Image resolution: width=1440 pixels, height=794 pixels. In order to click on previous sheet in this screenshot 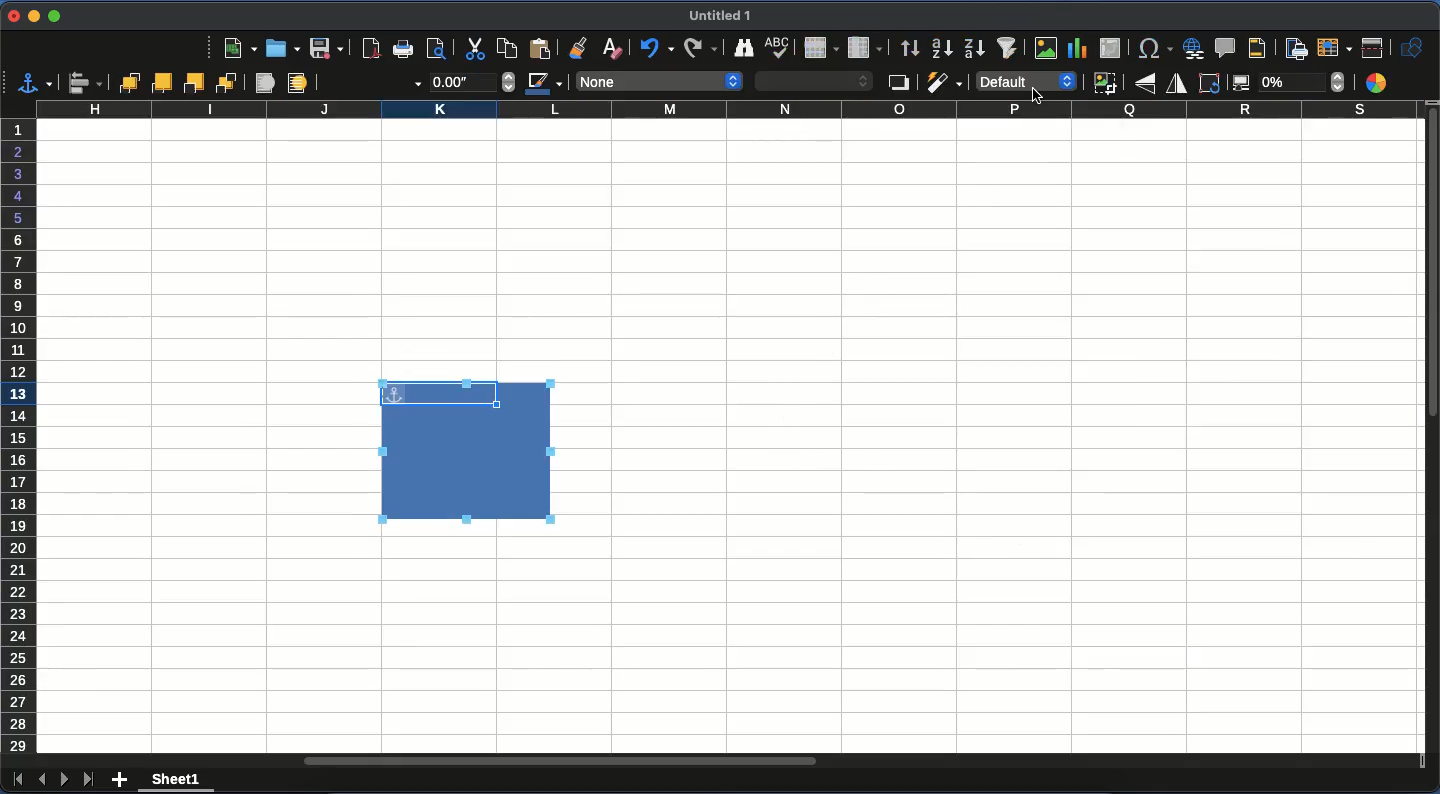, I will do `click(41, 779)`.